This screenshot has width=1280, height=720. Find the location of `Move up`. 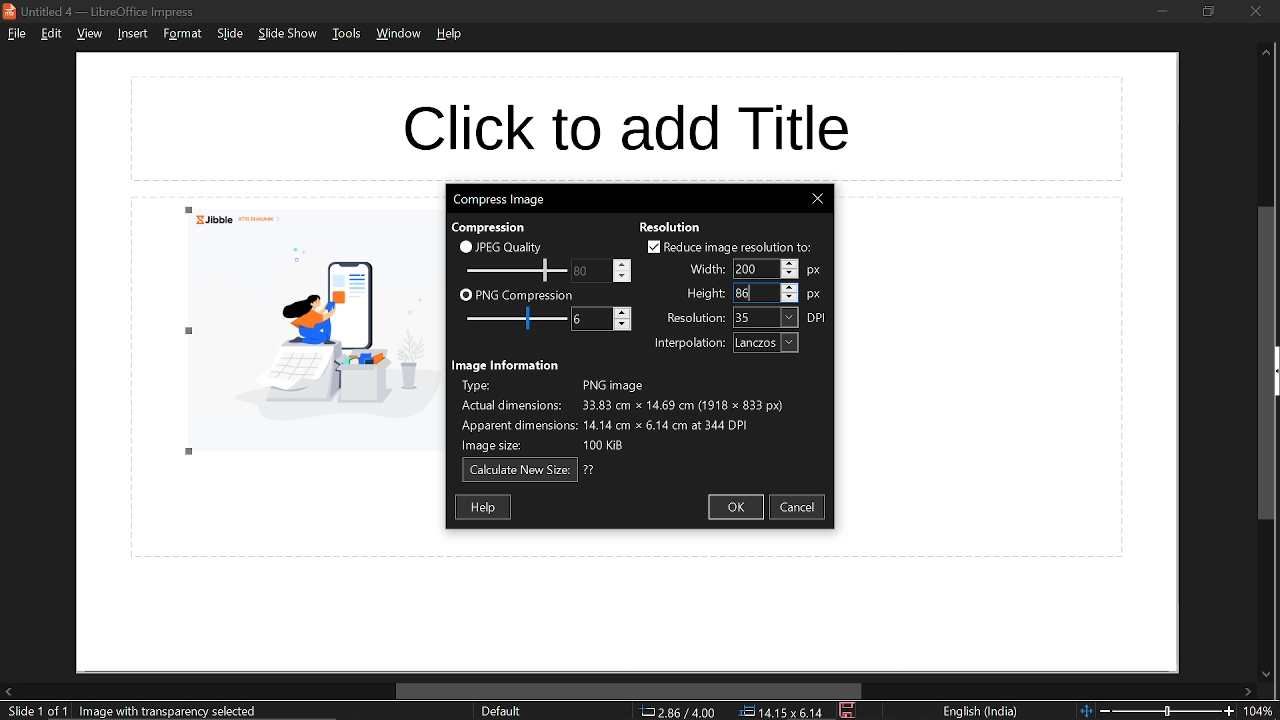

Move up is located at coordinates (1266, 53).